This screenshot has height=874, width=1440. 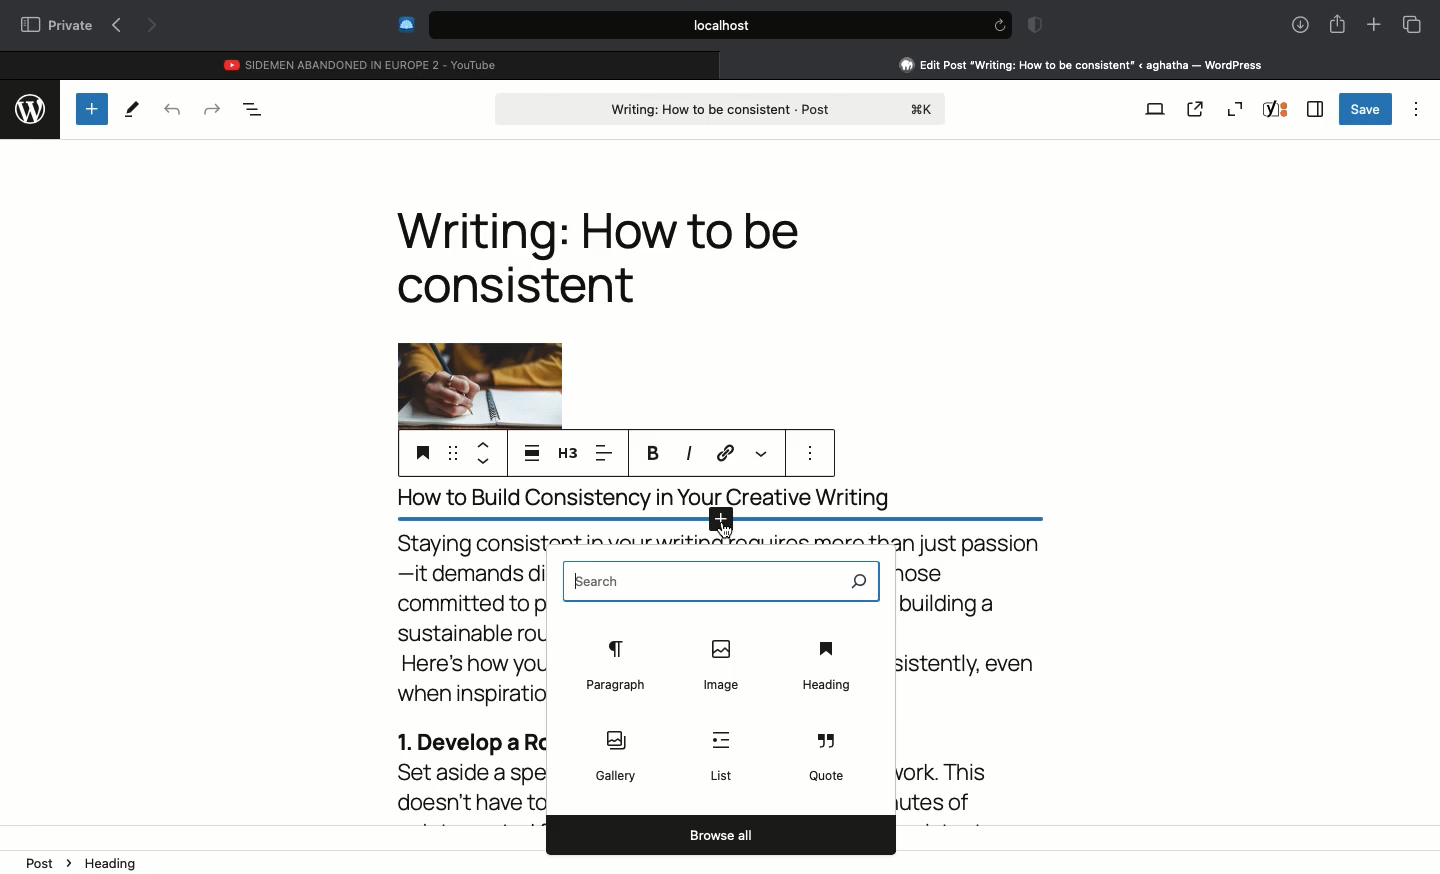 What do you see at coordinates (721, 833) in the screenshot?
I see `Browse all` at bounding box center [721, 833].